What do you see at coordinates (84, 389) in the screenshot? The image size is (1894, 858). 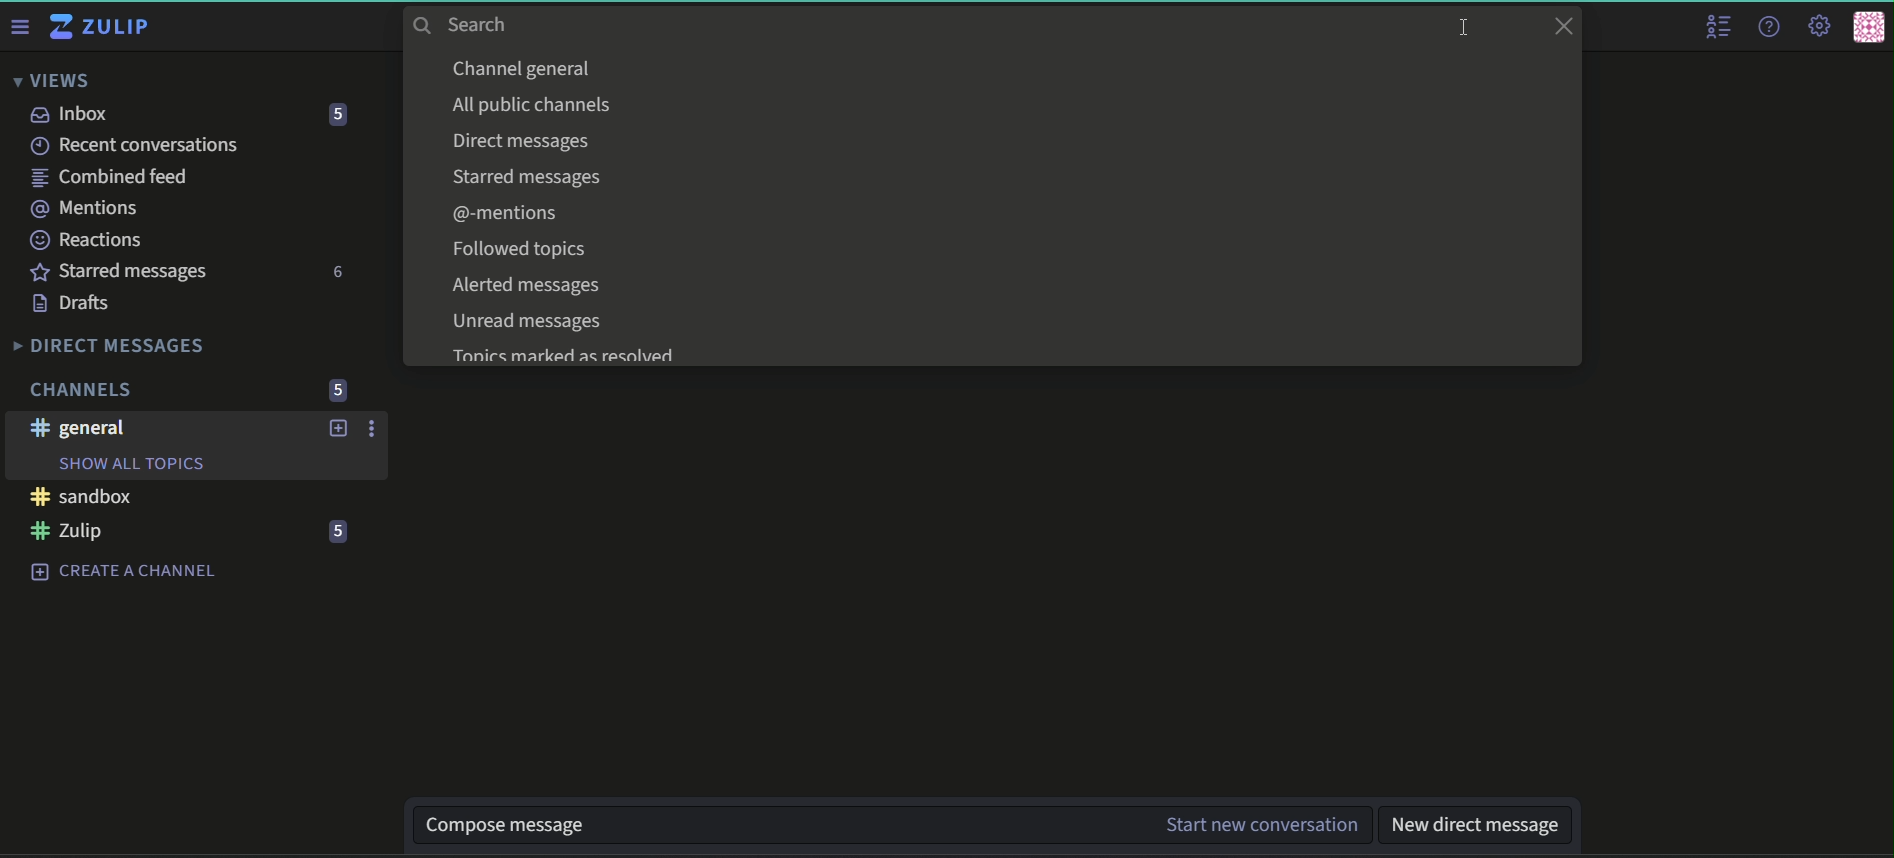 I see `Channels` at bounding box center [84, 389].